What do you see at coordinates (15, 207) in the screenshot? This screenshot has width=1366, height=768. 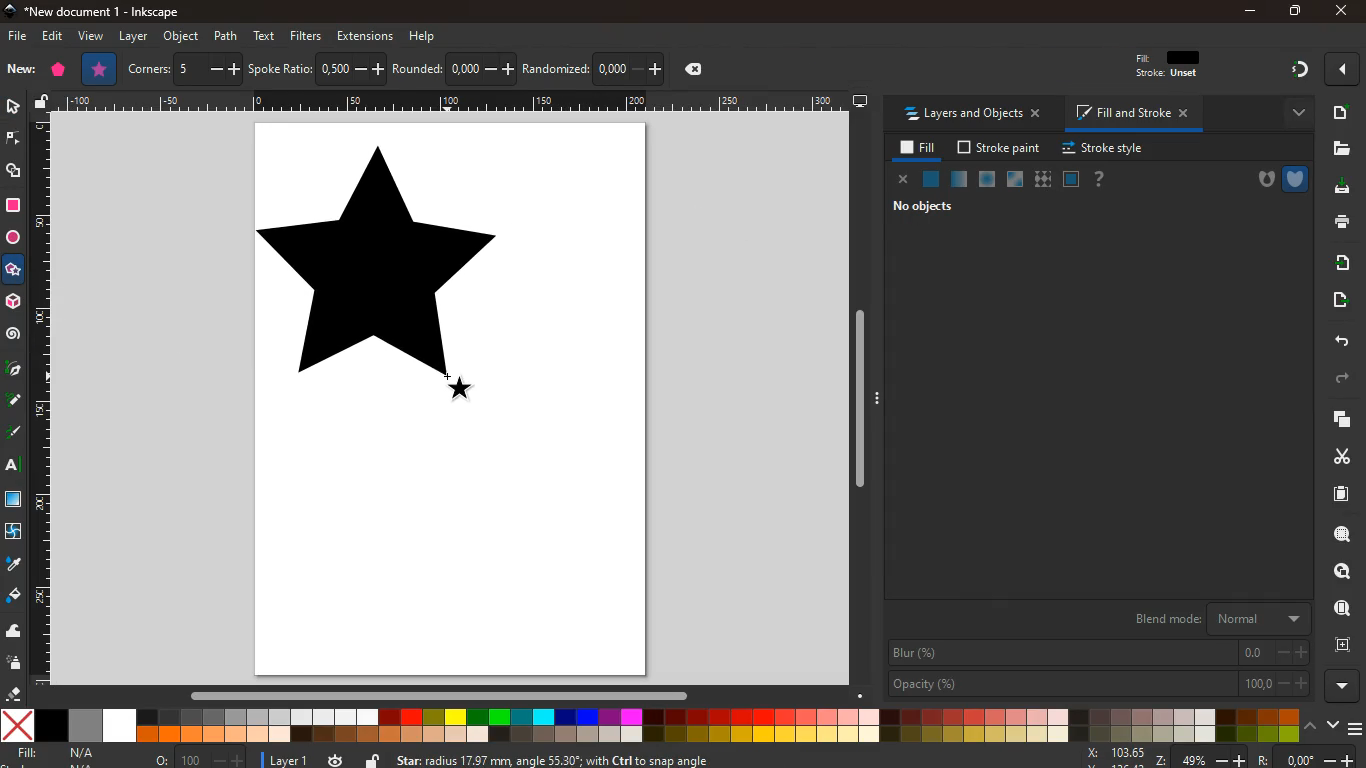 I see `square` at bounding box center [15, 207].